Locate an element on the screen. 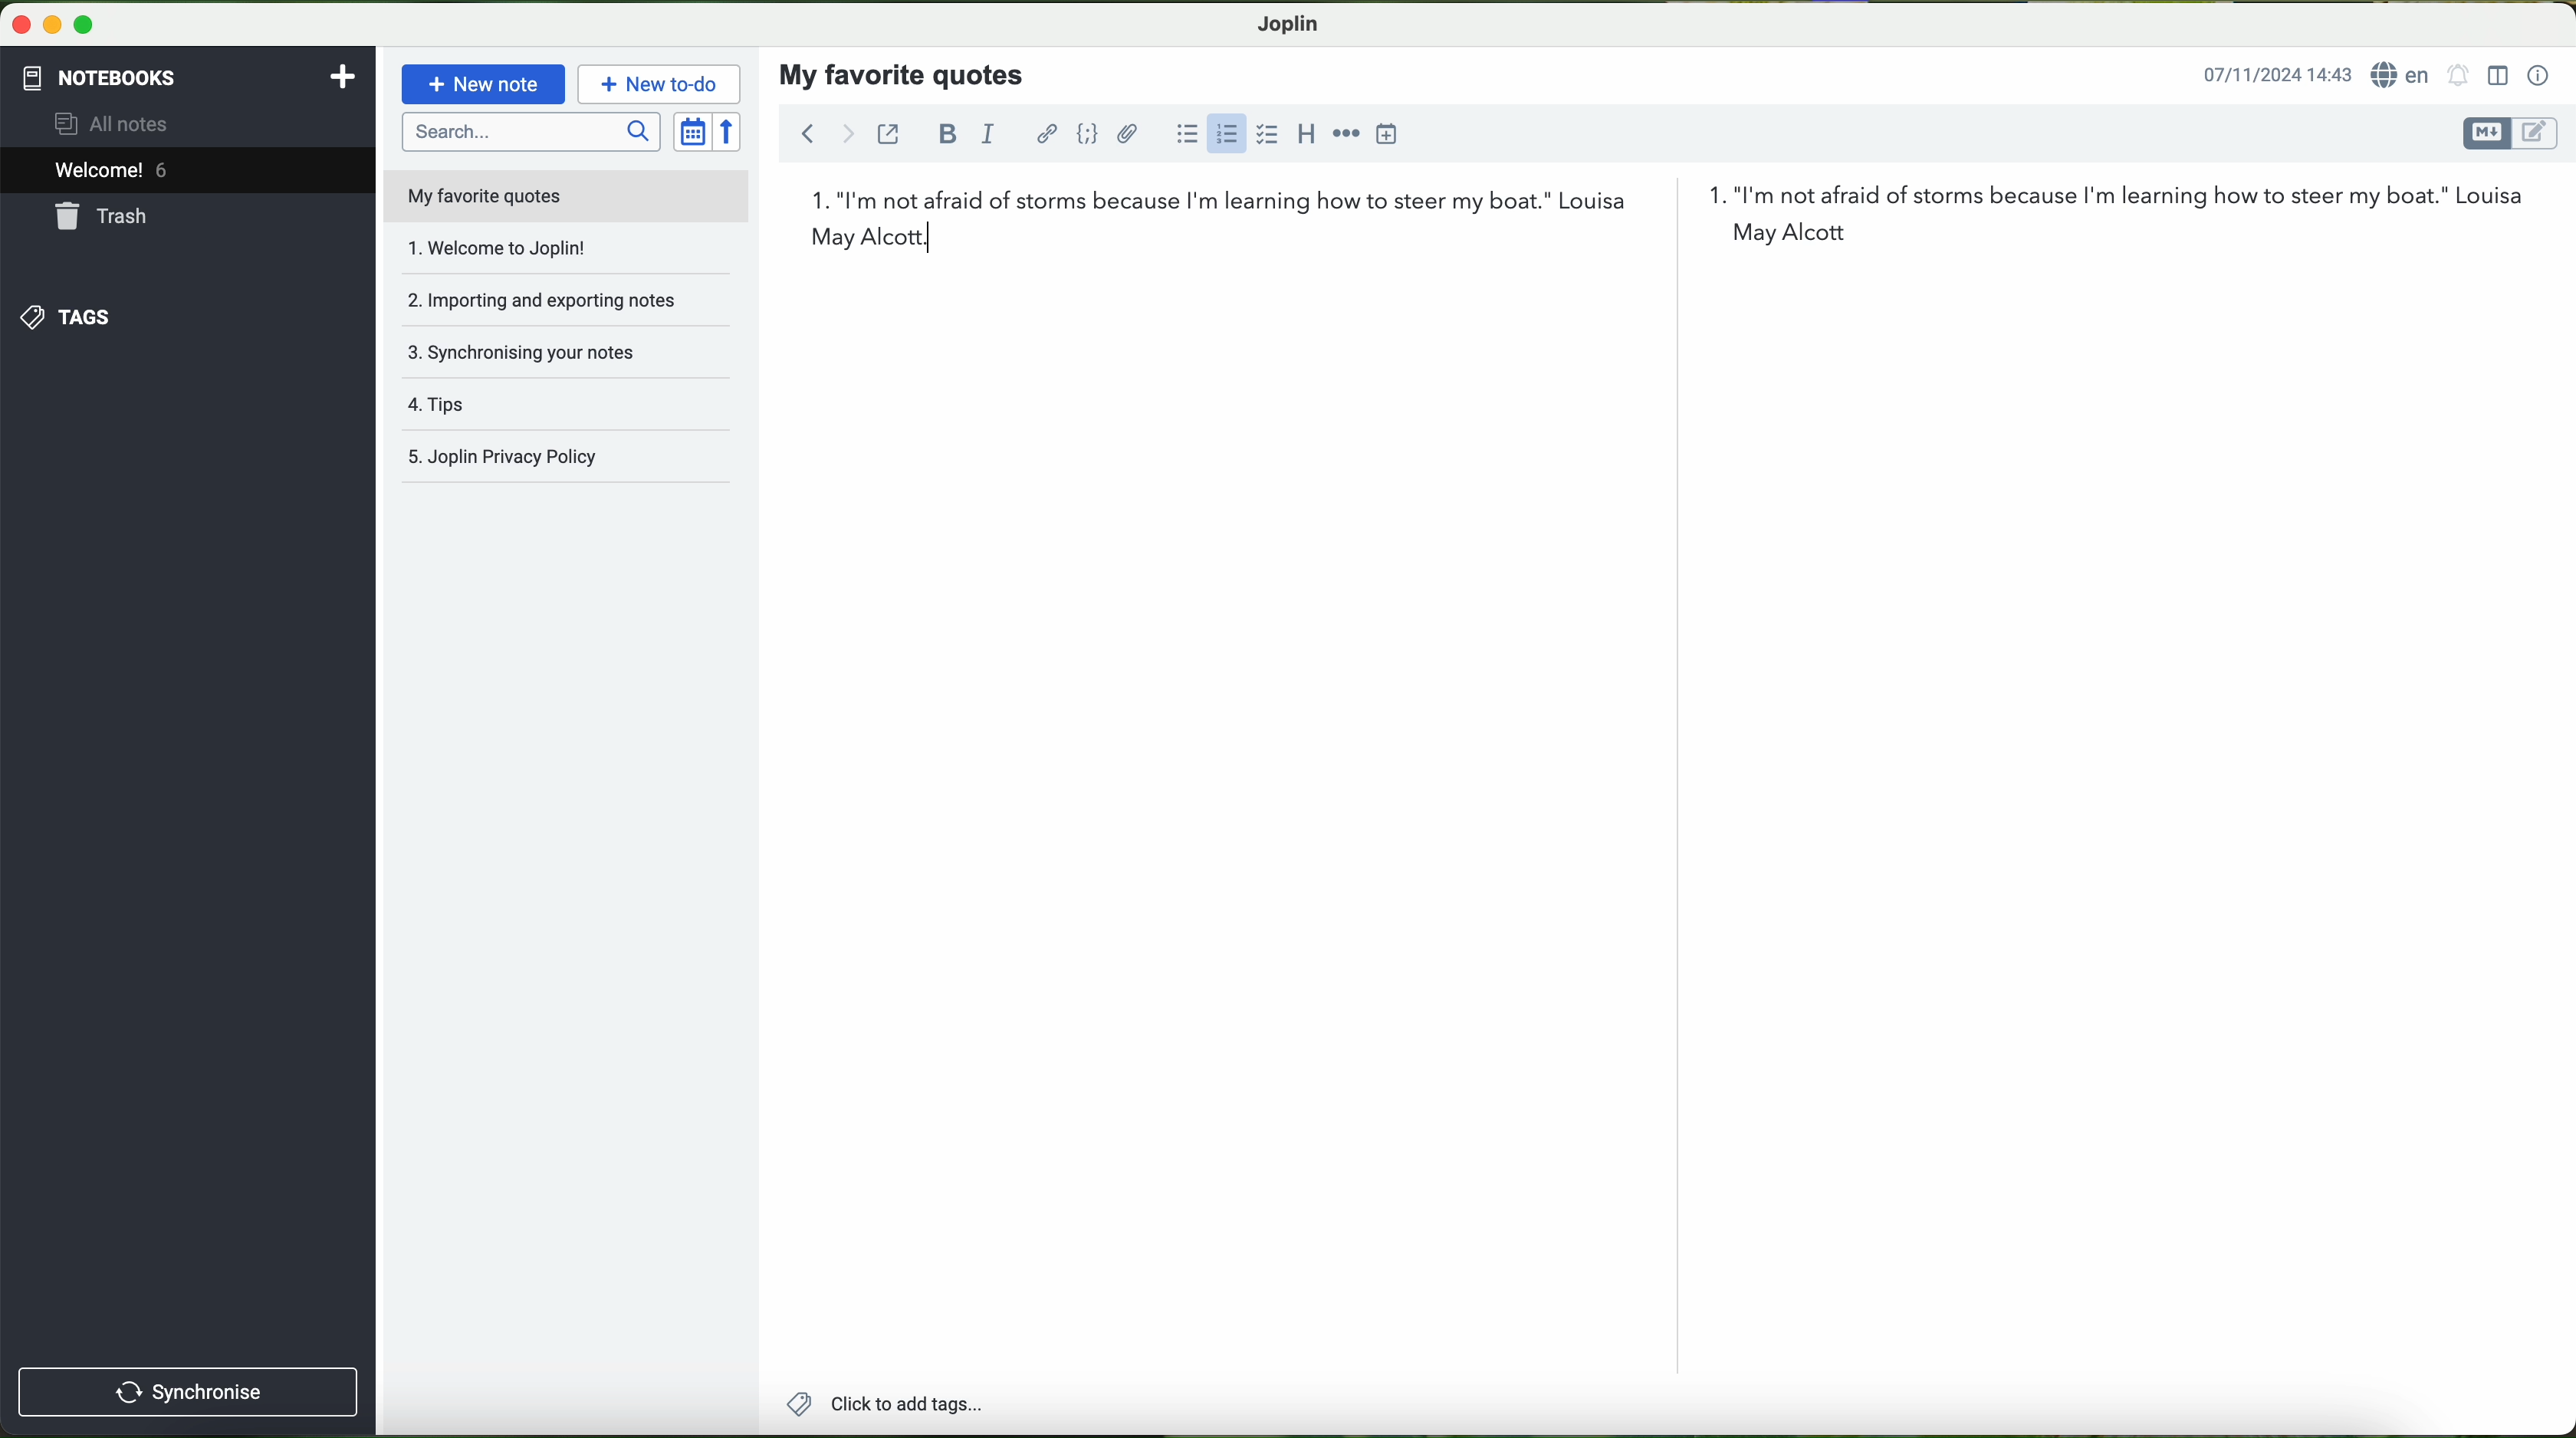 The width and height of the screenshot is (2576, 1438). checkbox is located at coordinates (1267, 136).